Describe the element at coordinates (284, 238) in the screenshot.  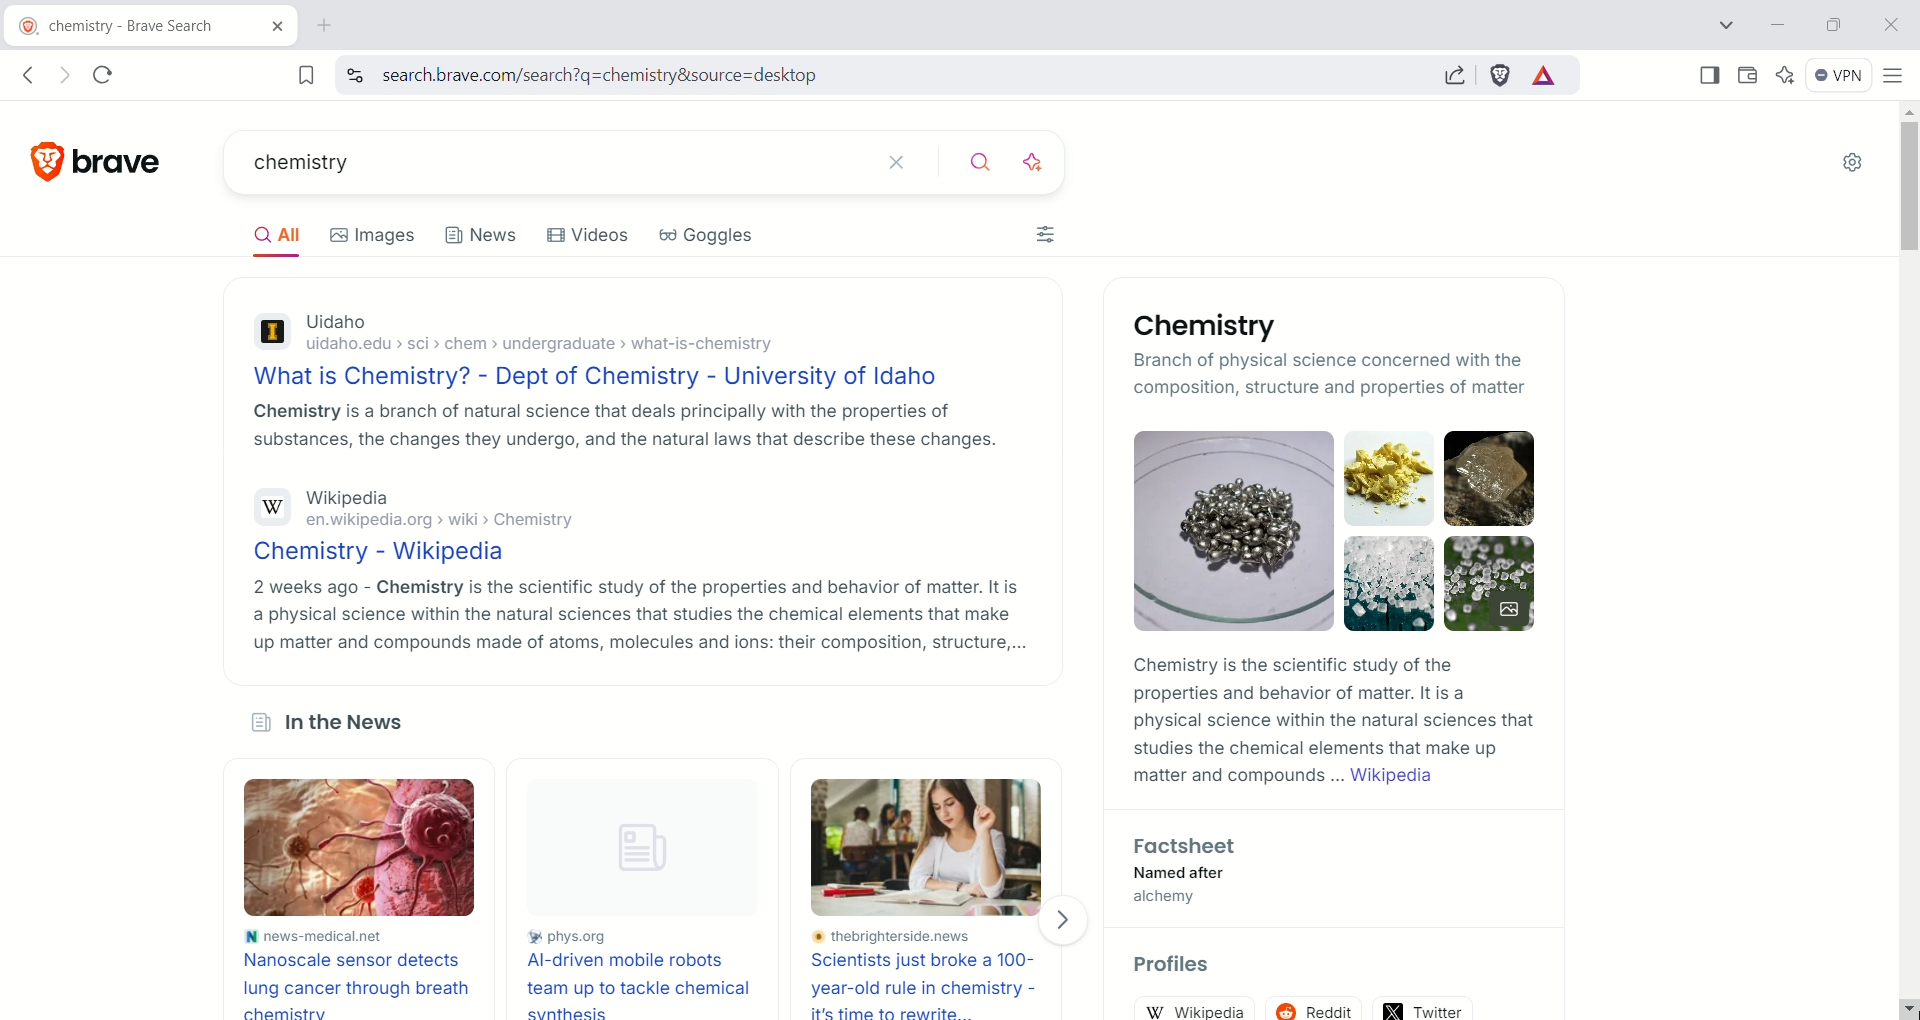
I see `All` at that location.